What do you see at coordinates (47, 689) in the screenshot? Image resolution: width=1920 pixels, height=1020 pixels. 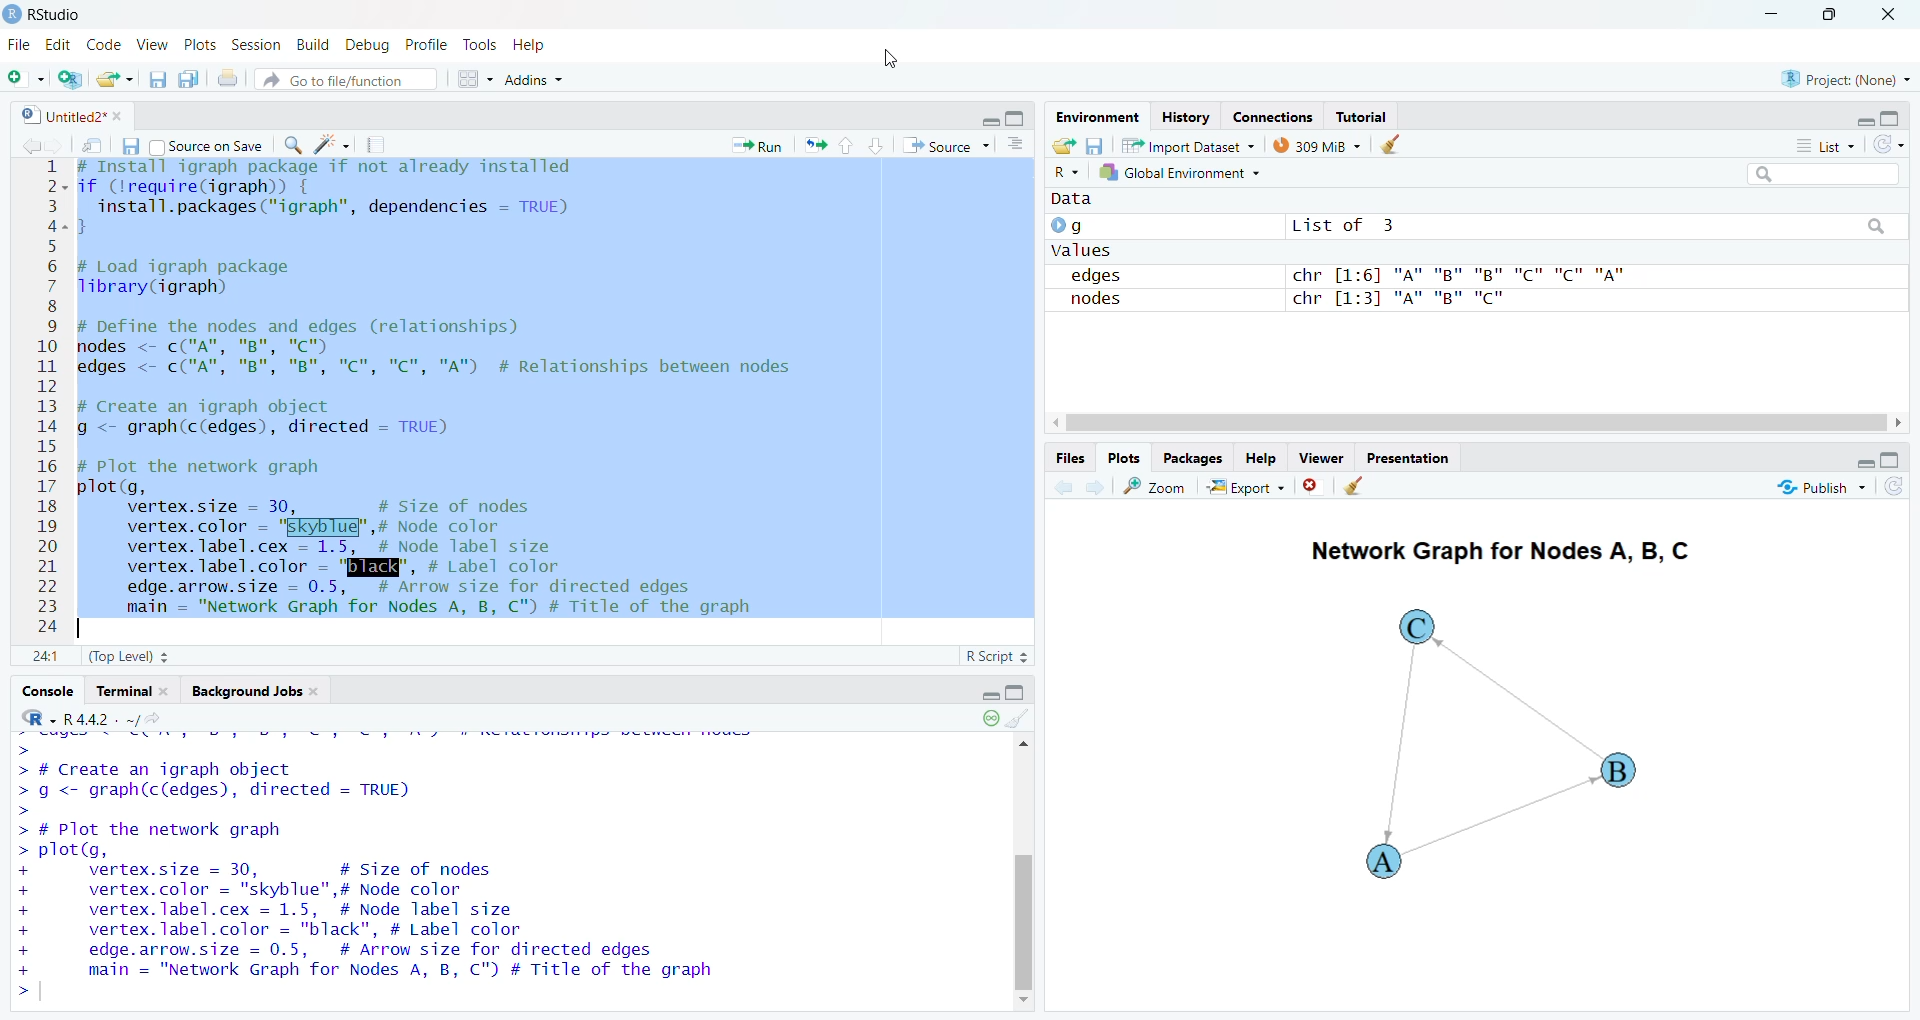 I see `‘Console` at bounding box center [47, 689].